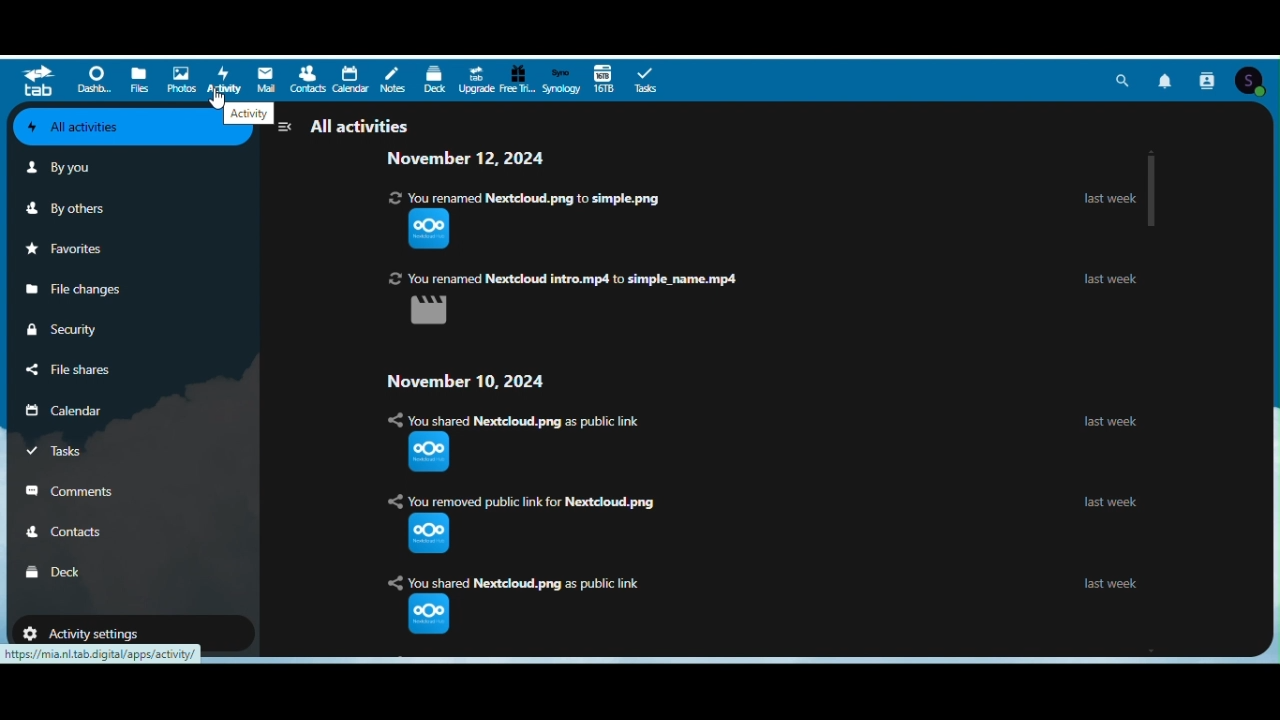  Describe the element at coordinates (436, 79) in the screenshot. I see `deck` at that location.